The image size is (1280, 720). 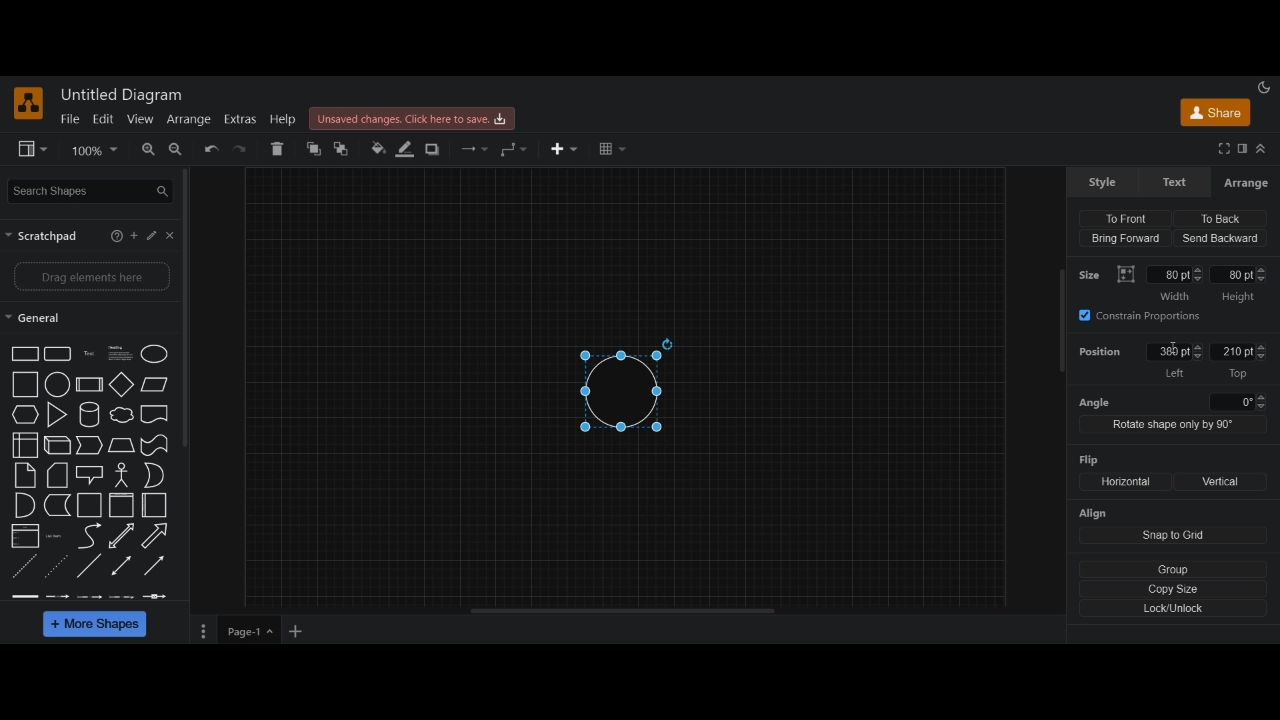 I want to click on Square, so click(x=90, y=506).